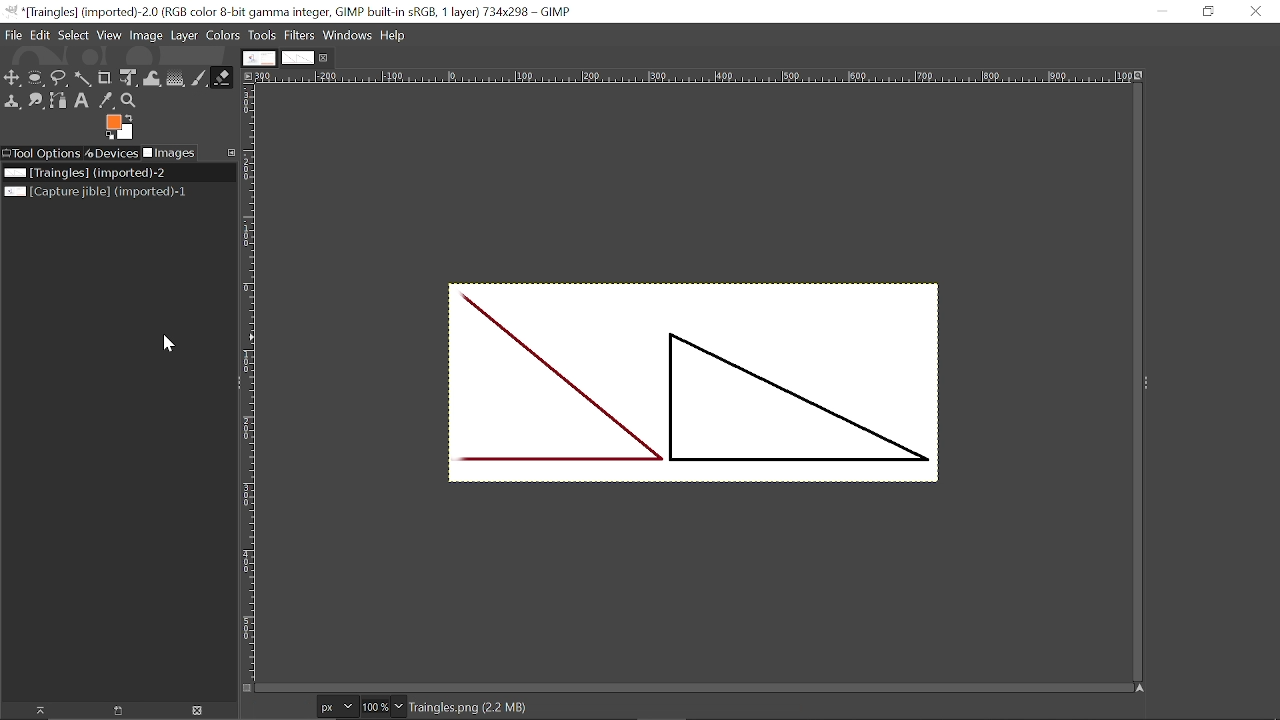 The image size is (1280, 720). Describe the element at coordinates (121, 127) in the screenshot. I see `Foreground color` at that location.